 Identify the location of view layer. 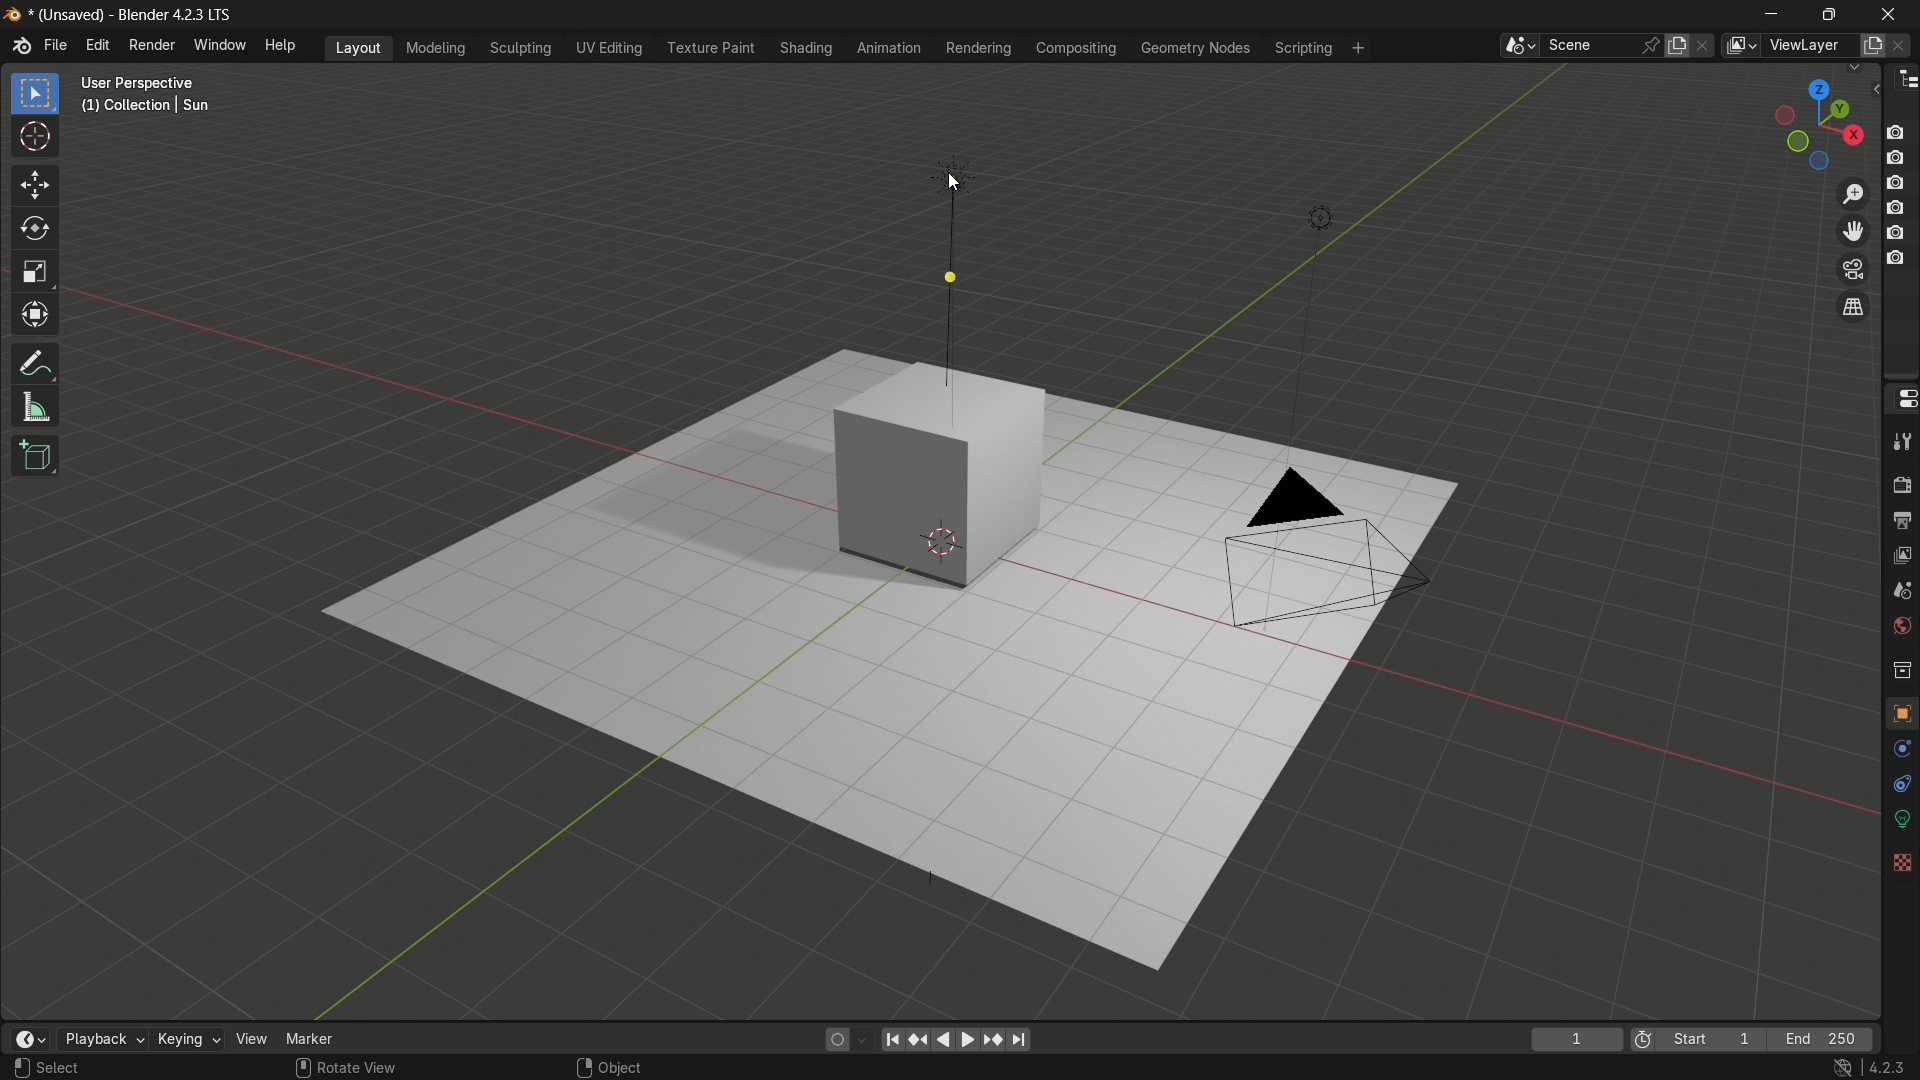
(1742, 46).